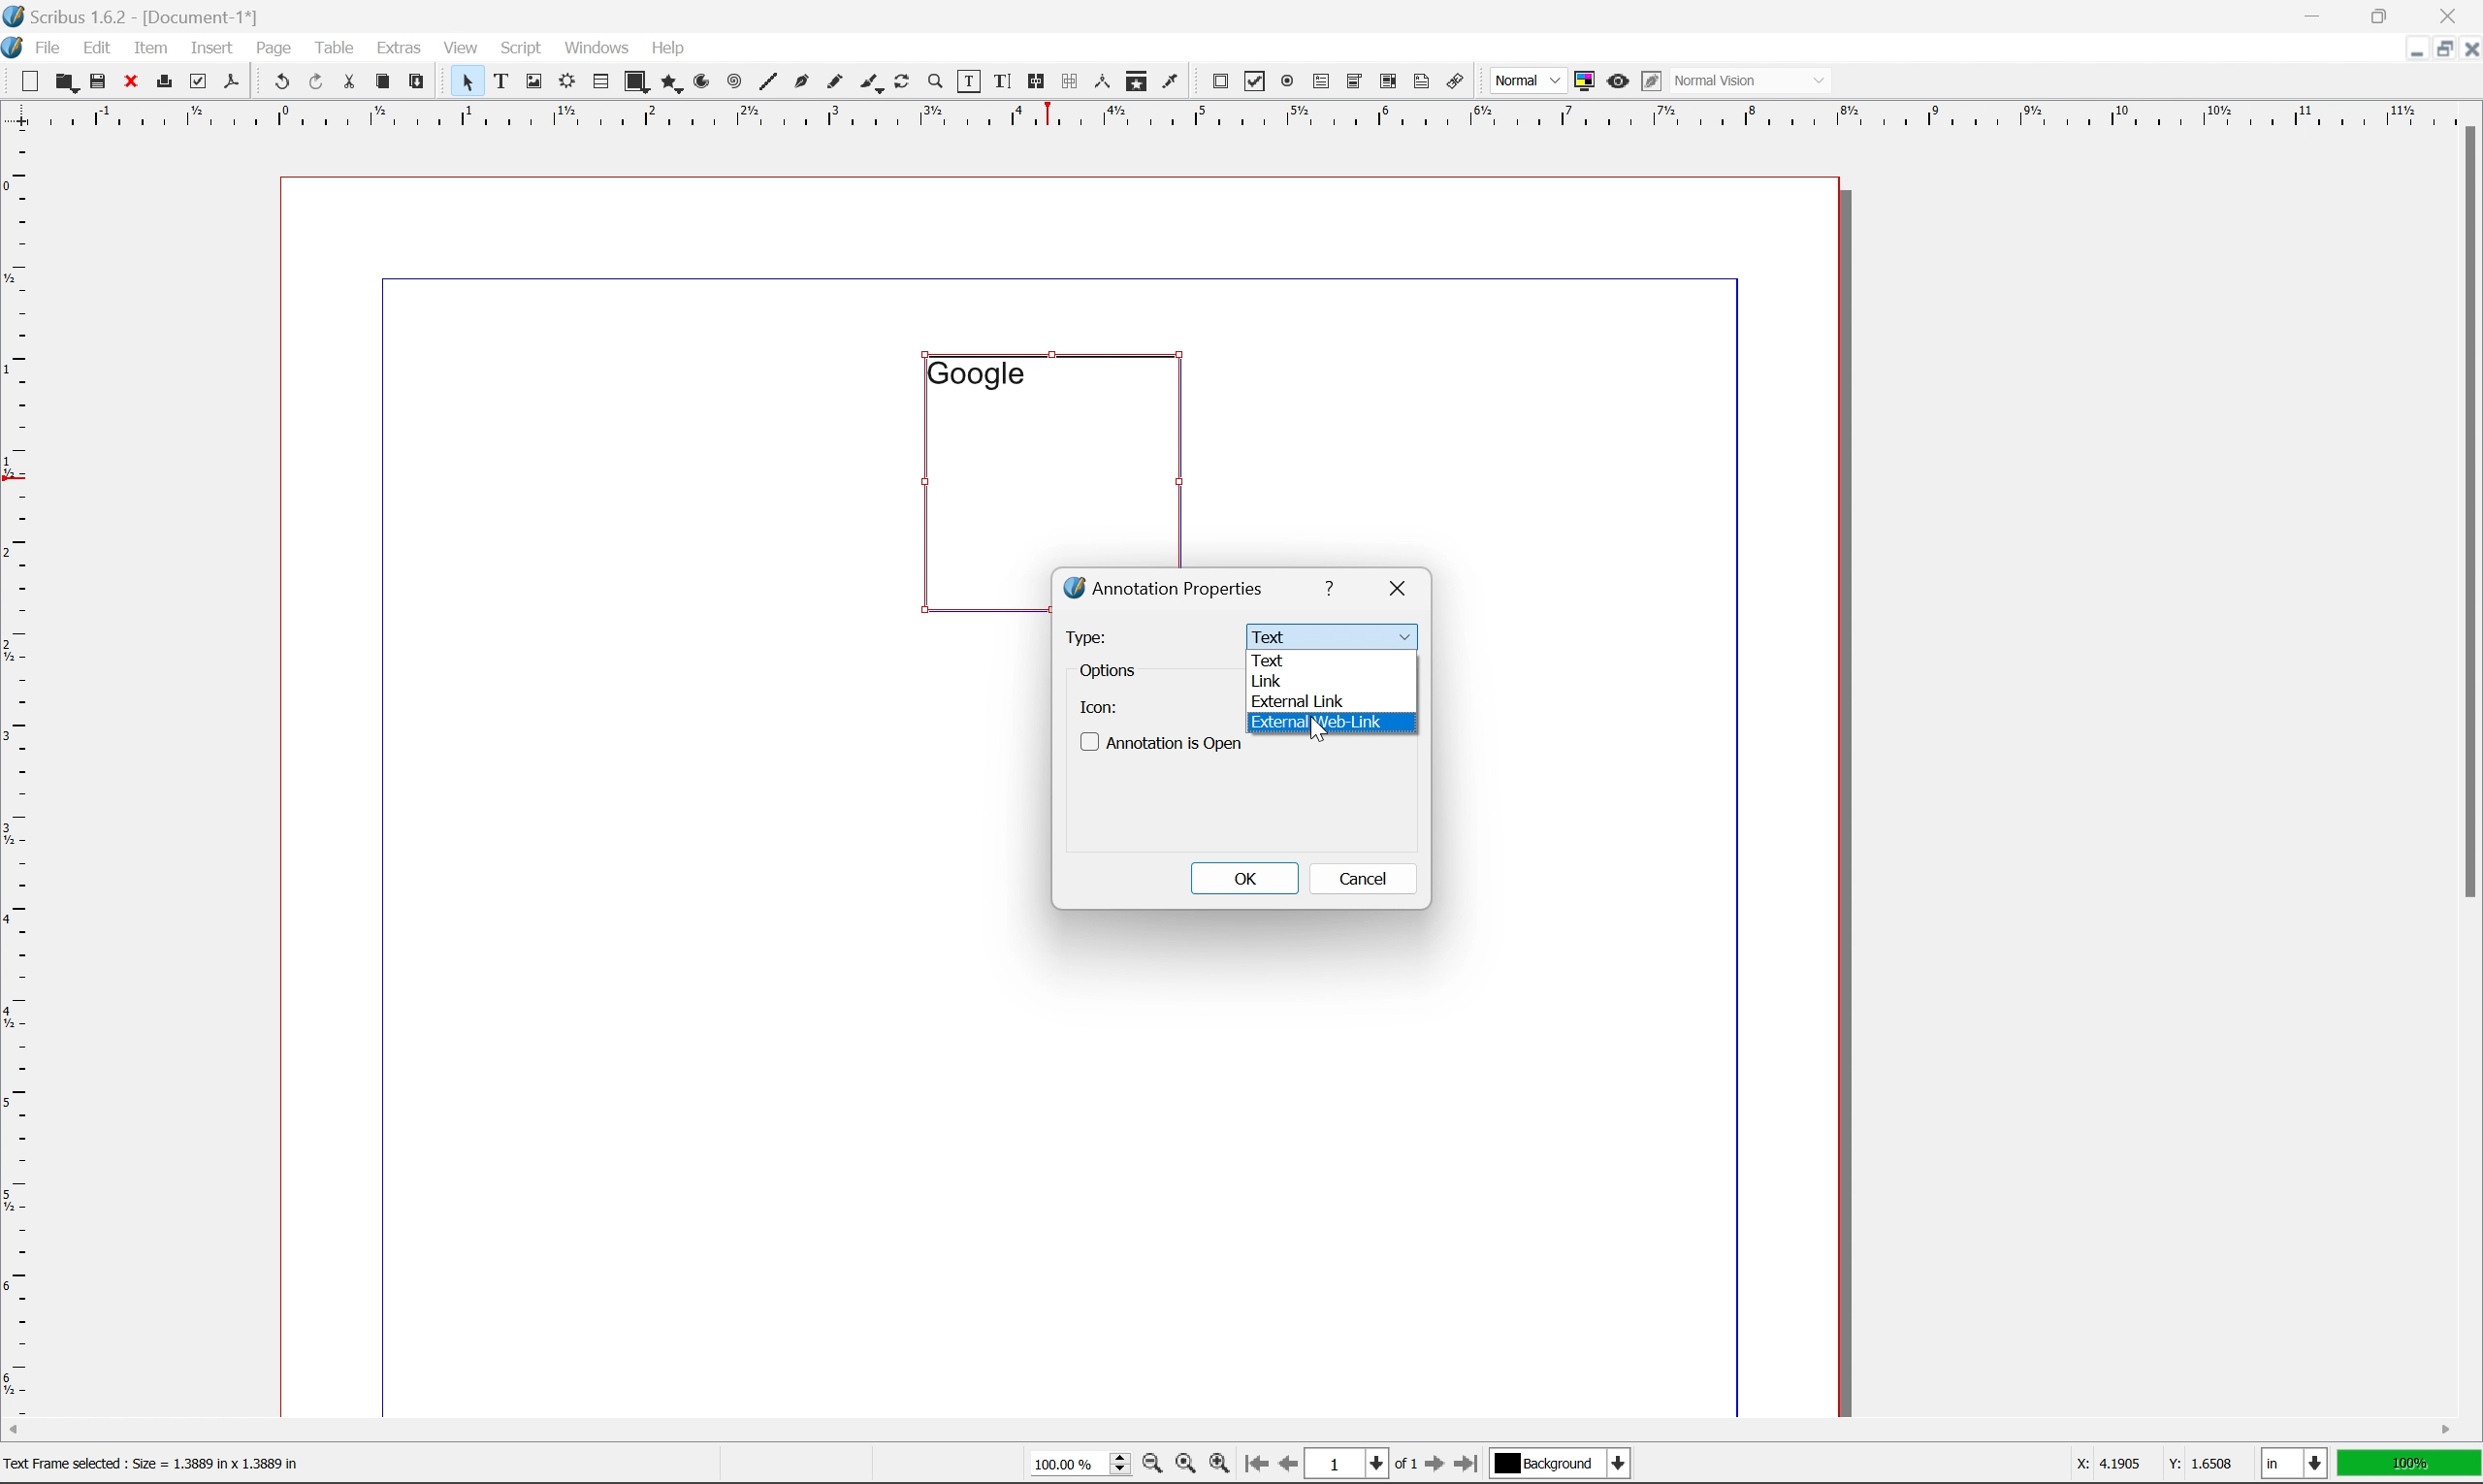 The height and width of the screenshot is (1484, 2483). What do you see at coordinates (233, 81) in the screenshot?
I see `save as pdf` at bounding box center [233, 81].